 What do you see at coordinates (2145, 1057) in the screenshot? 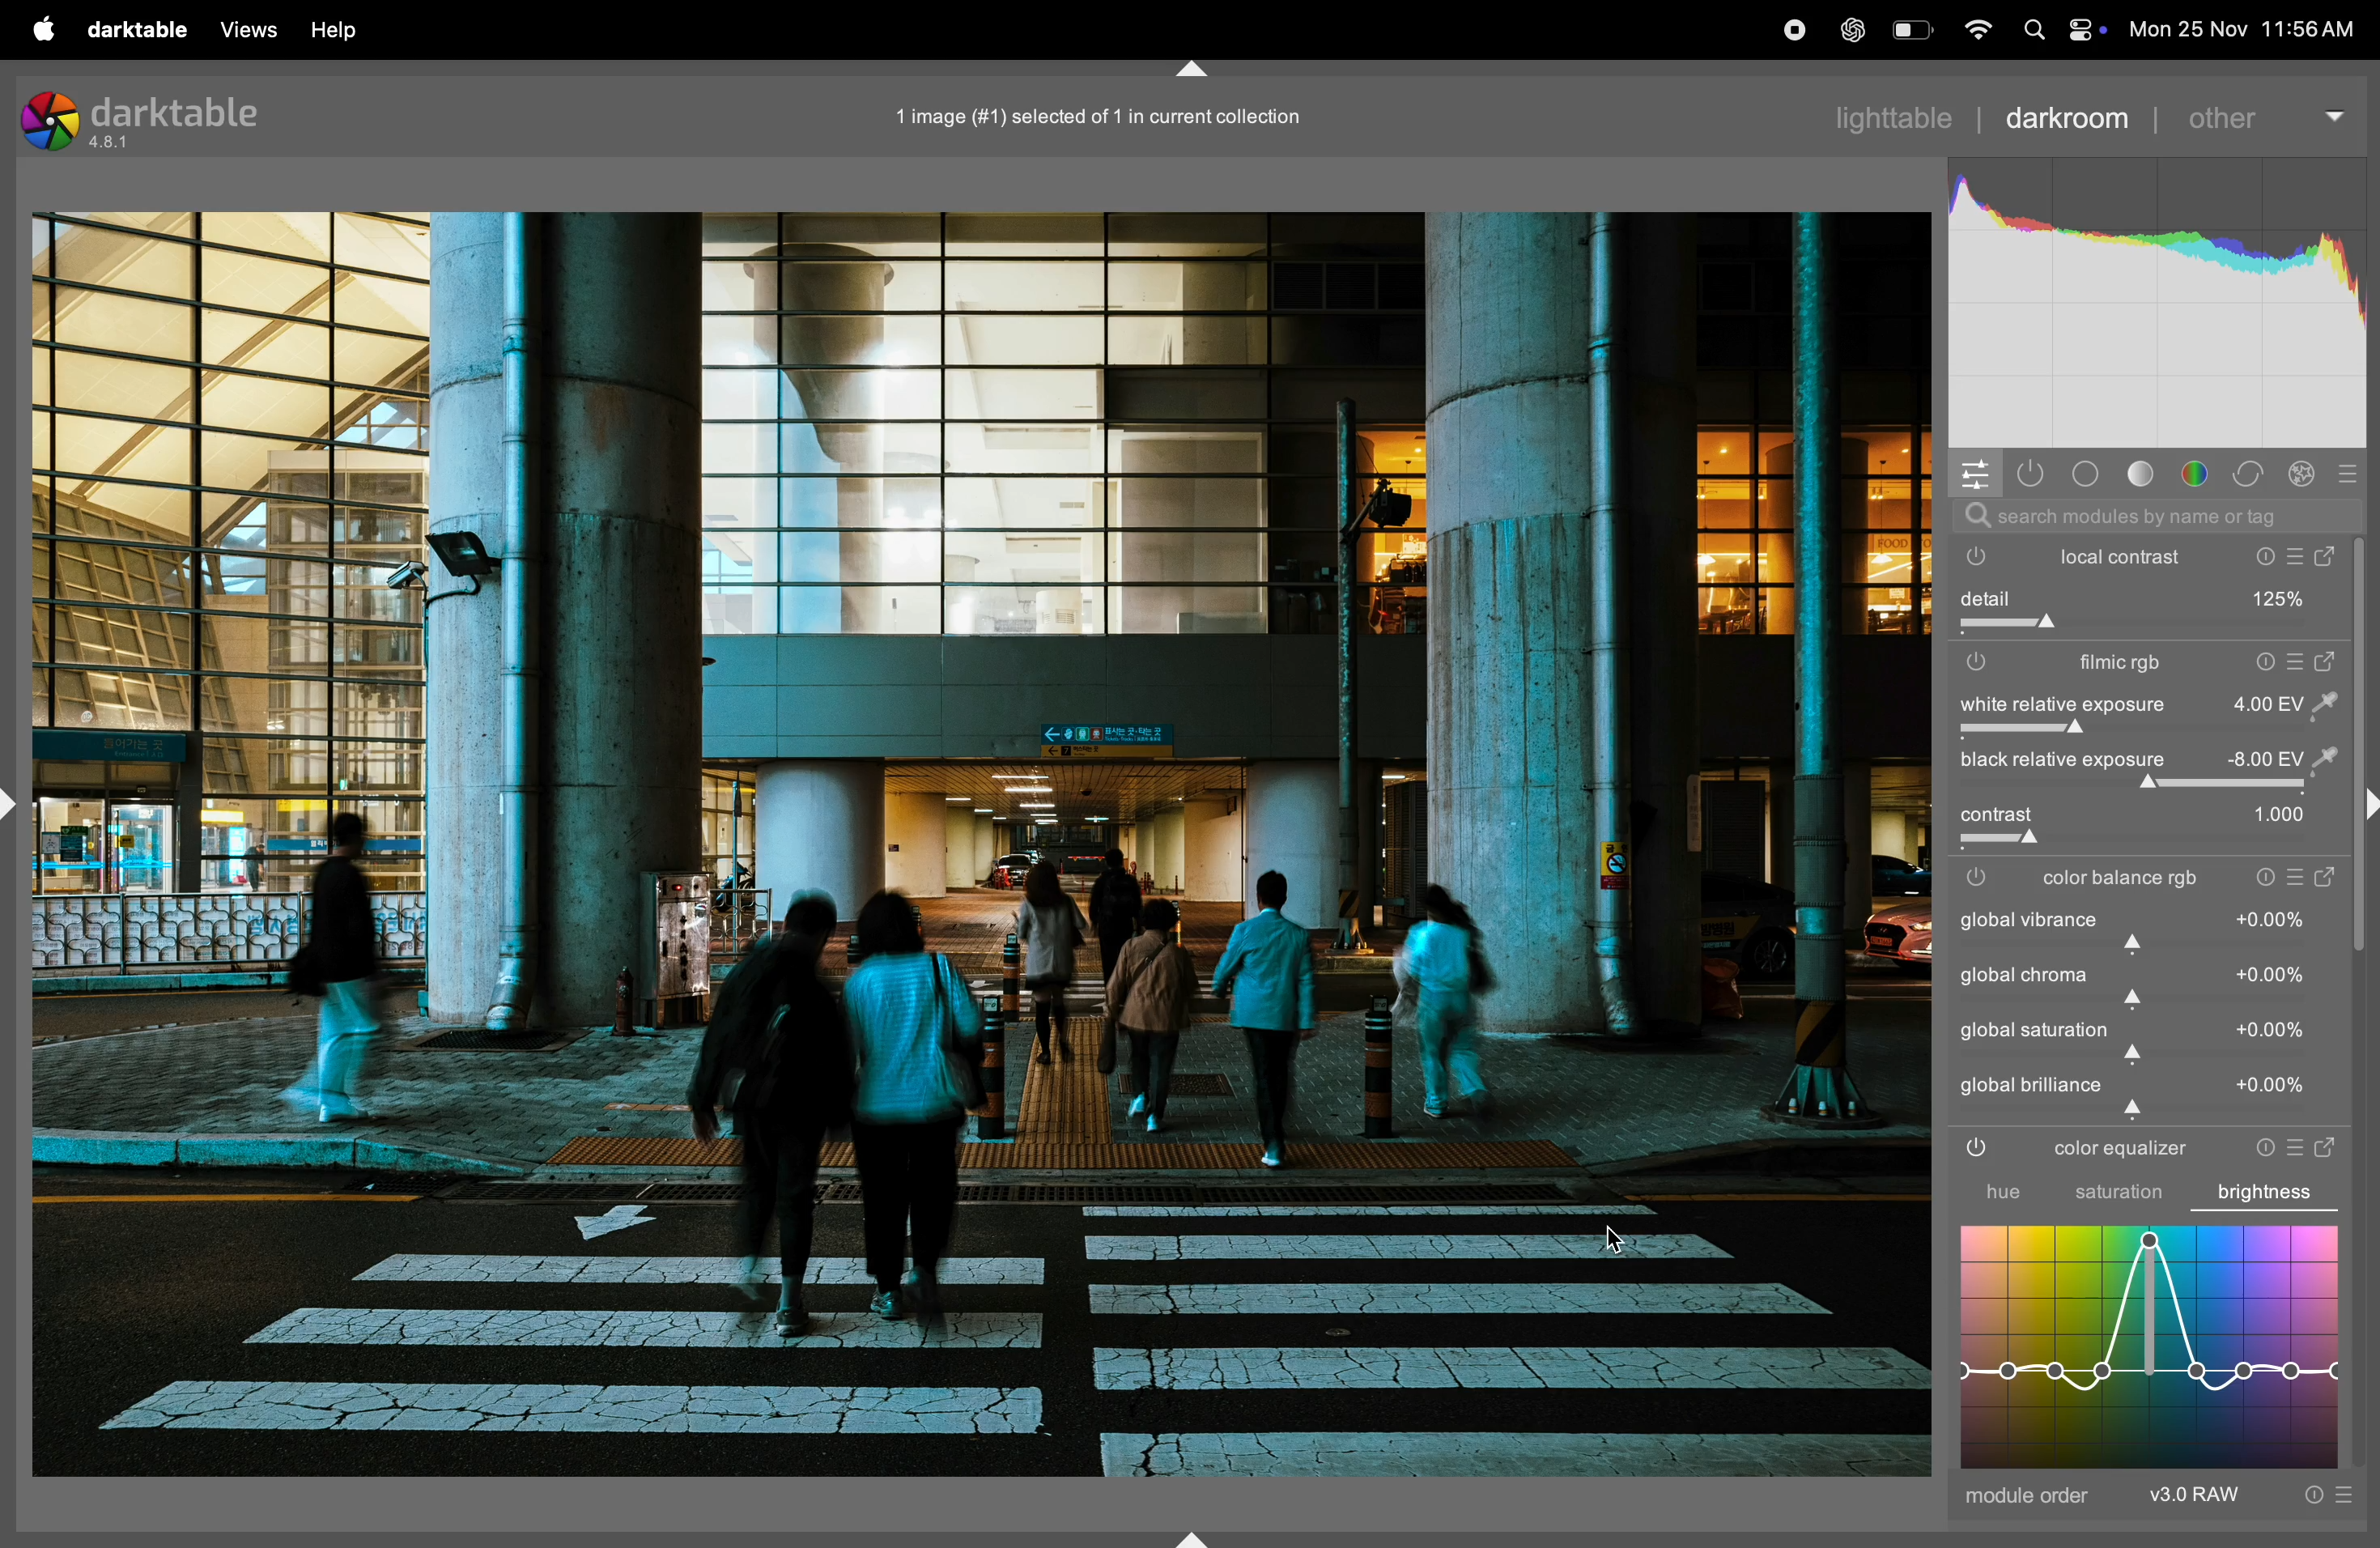
I see `slider` at bounding box center [2145, 1057].